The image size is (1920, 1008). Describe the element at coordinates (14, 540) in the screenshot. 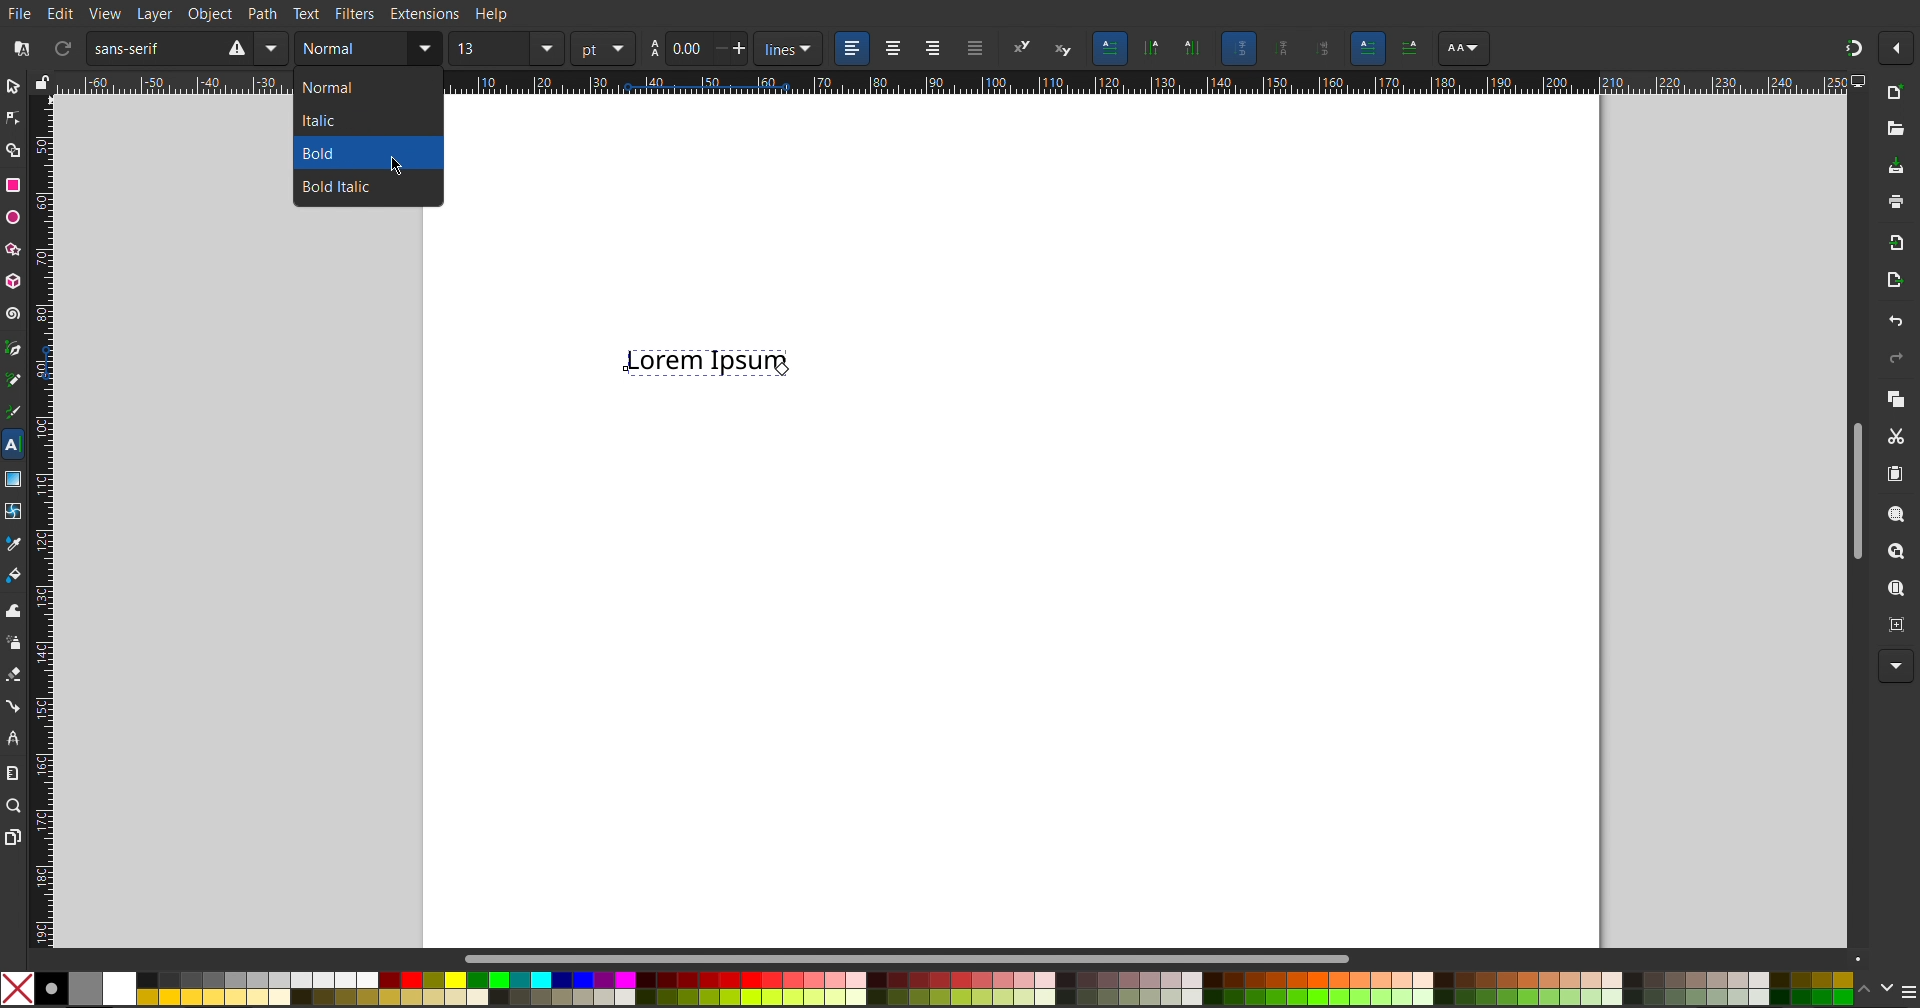

I see `Dropper Tool` at that location.